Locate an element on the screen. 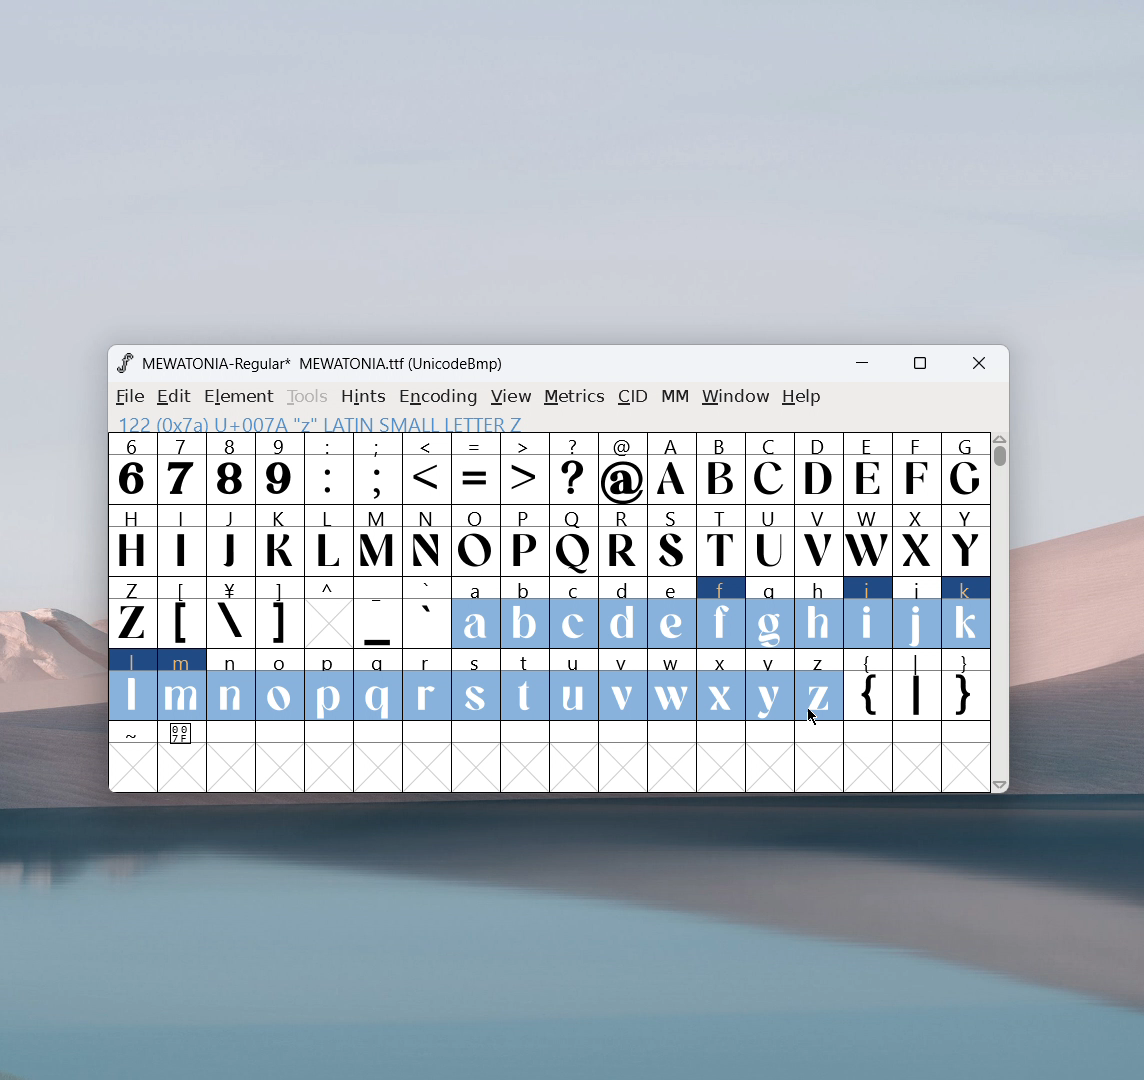 This screenshot has width=1144, height=1080. B is located at coordinates (720, 469).